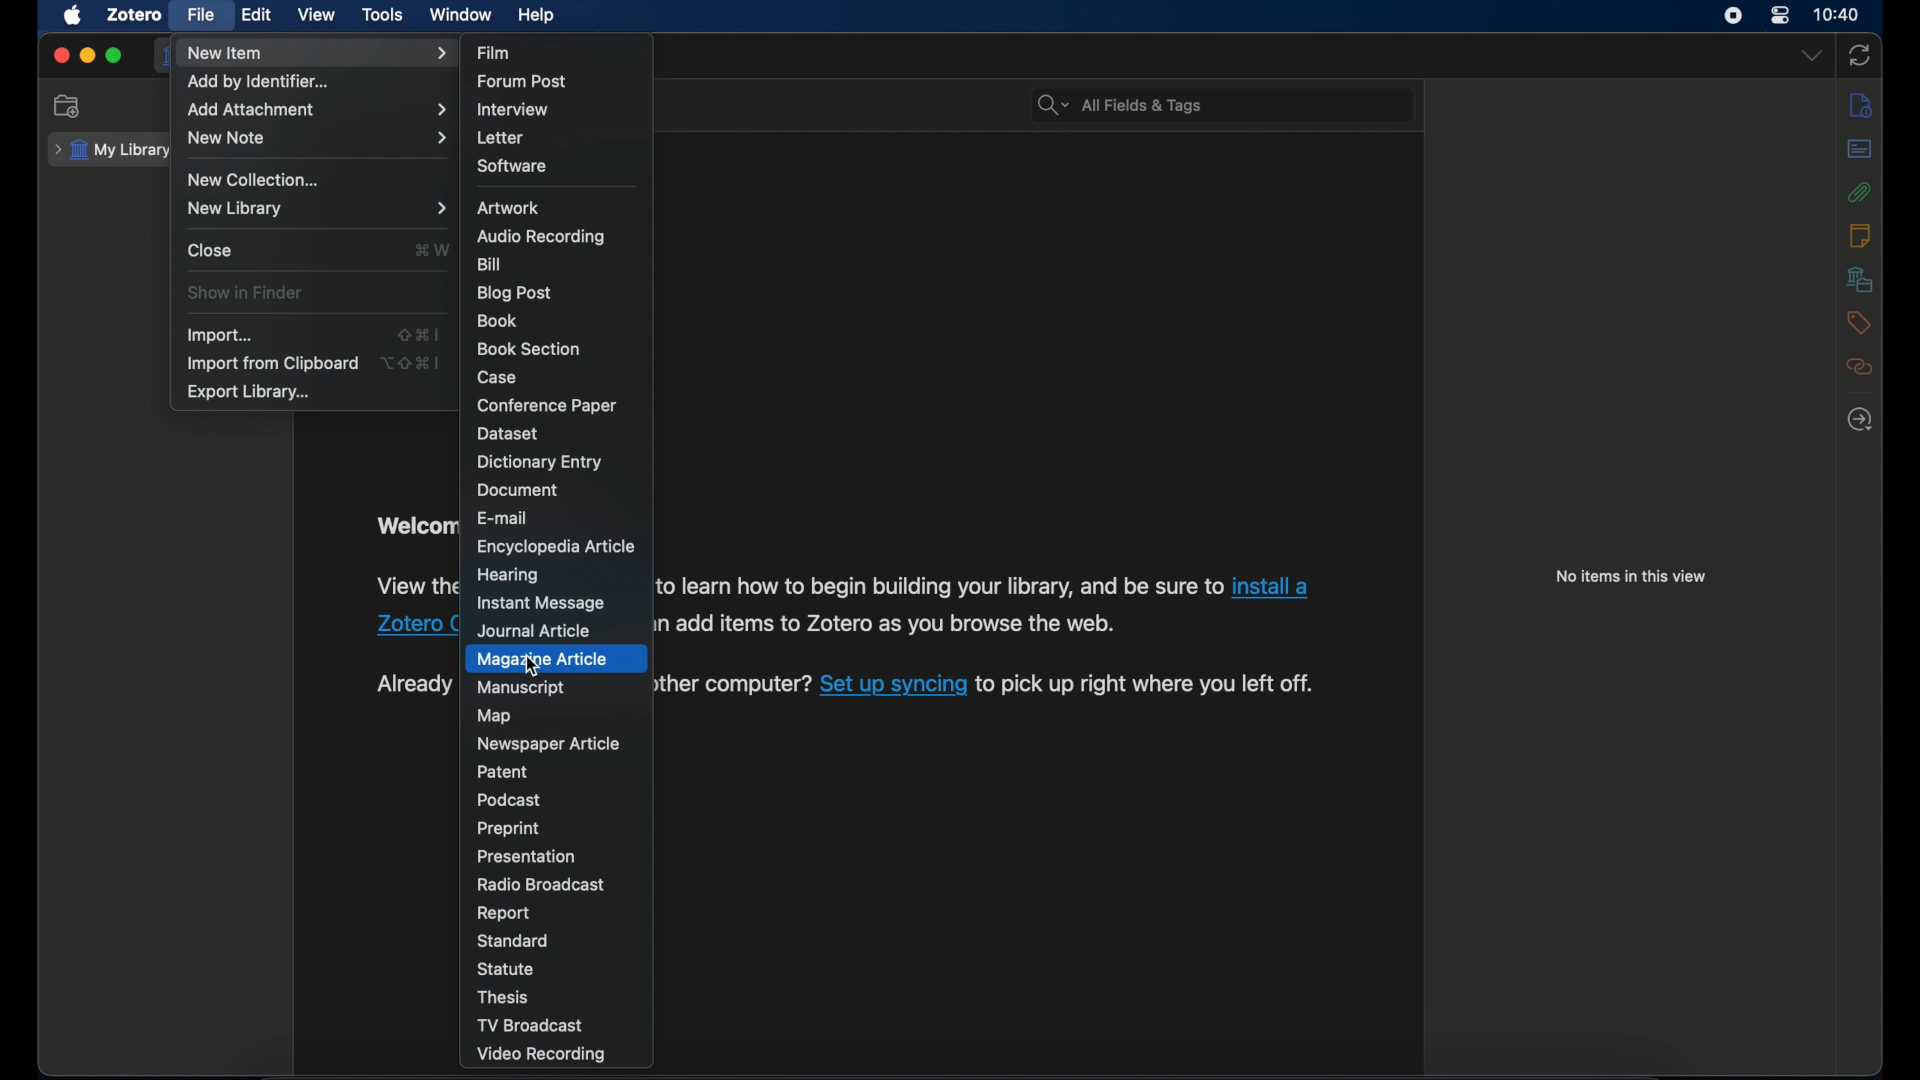 The width and height of the screenshot is (1920, 1080). I want to click on new collection, so click(70, 106).